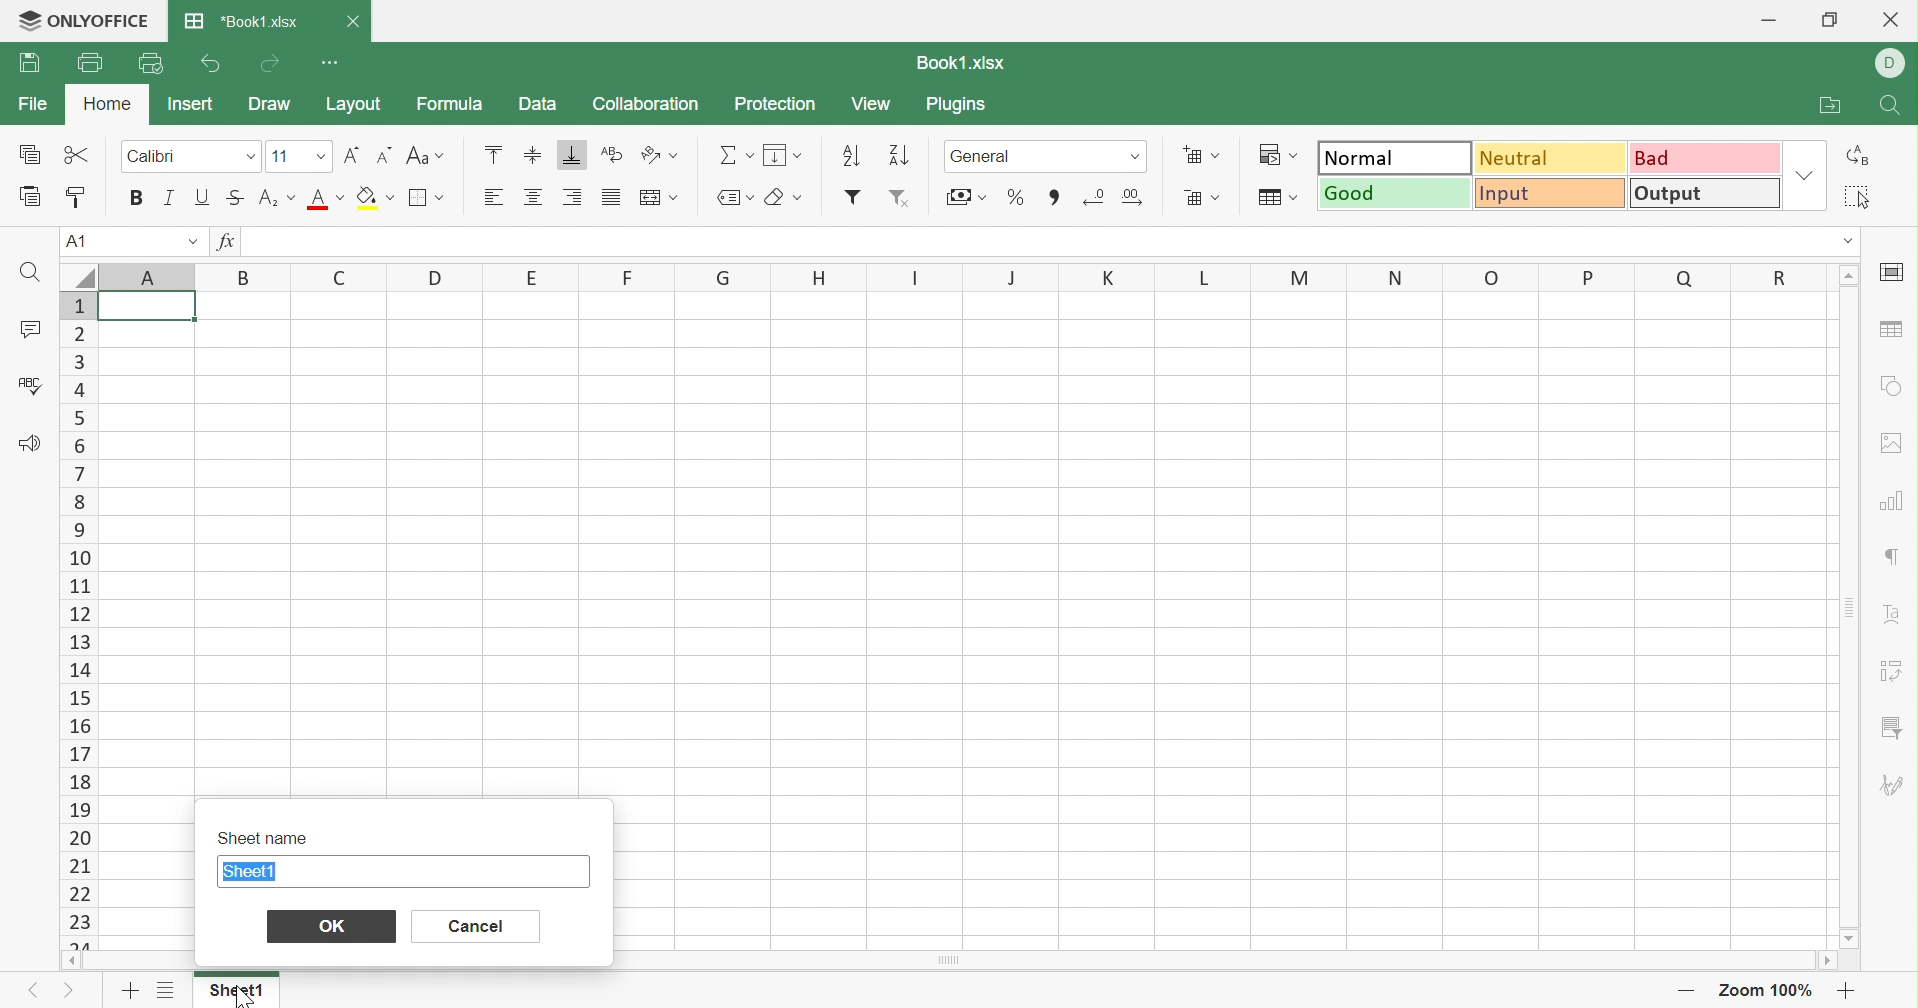 The image size is (1918, 1008). Describe the element at coordinates (27, 153) in the screenshot. I see `Copy` at that location.